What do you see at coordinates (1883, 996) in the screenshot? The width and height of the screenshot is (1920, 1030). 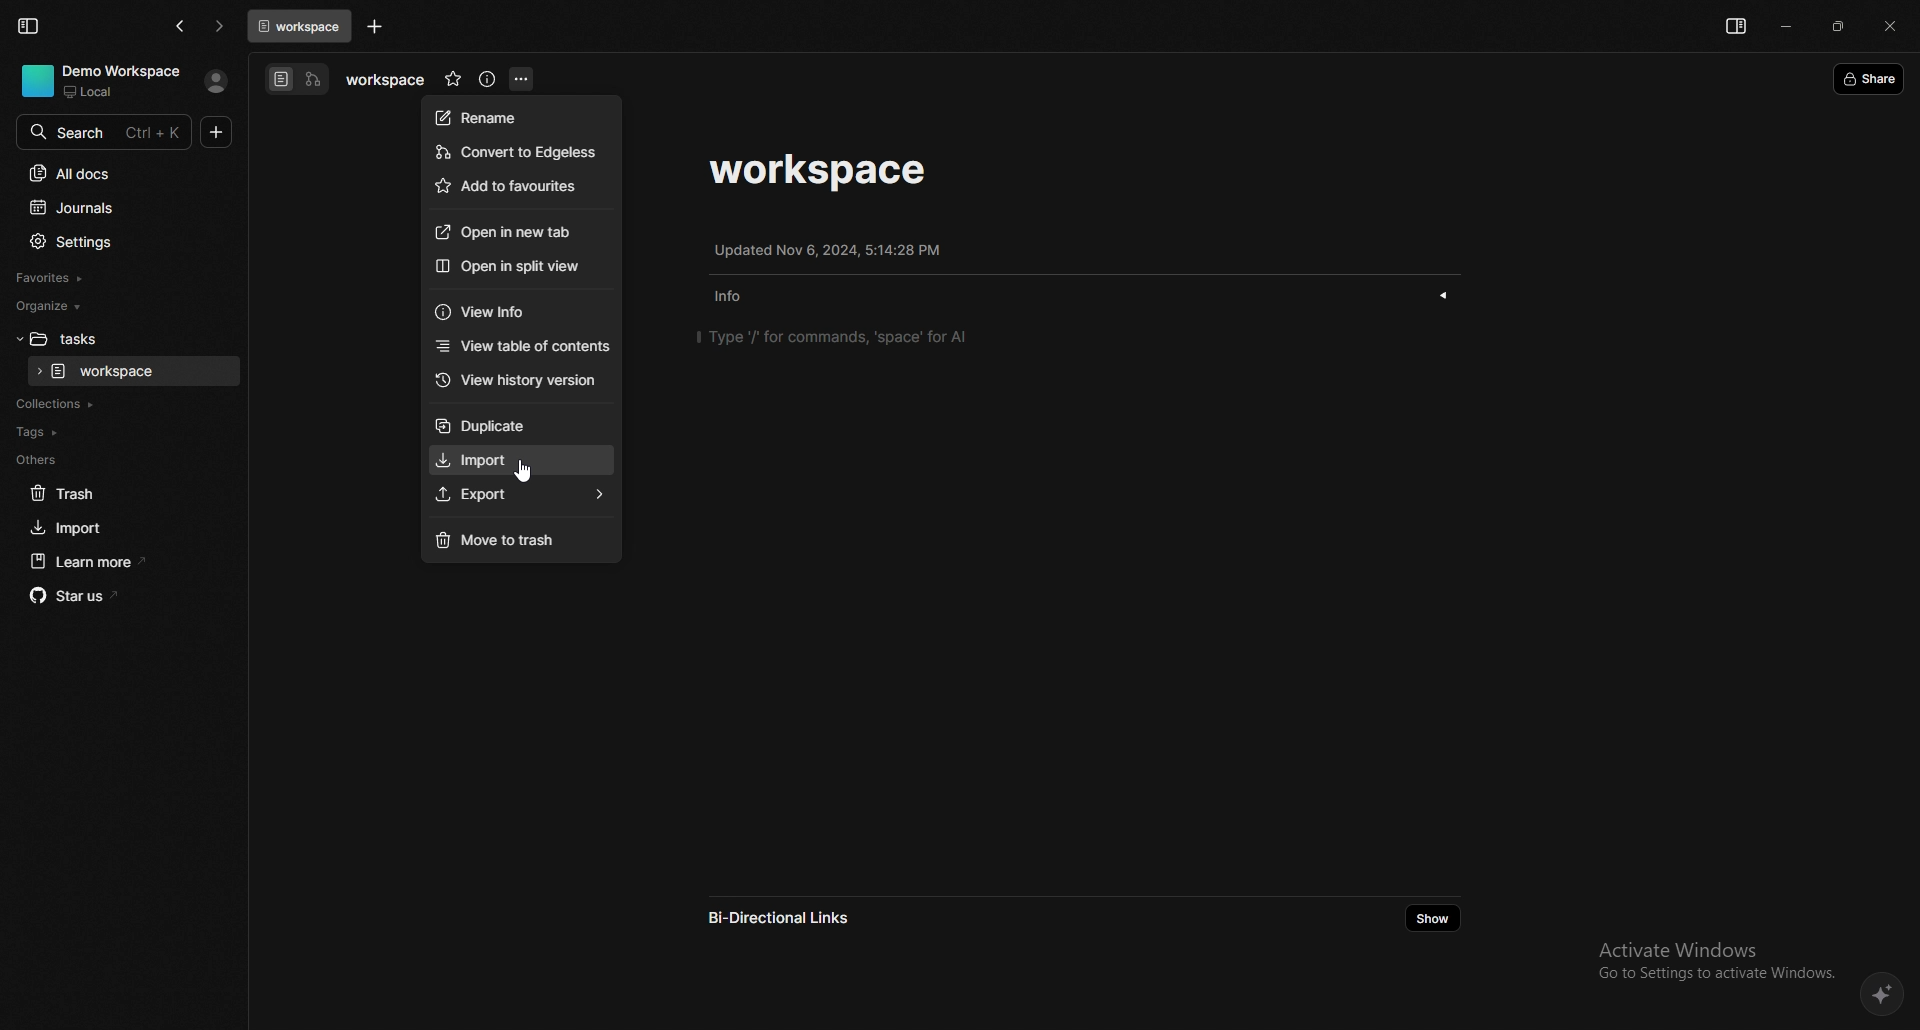 I see `affine ai` at bounding box center [1883, 996].